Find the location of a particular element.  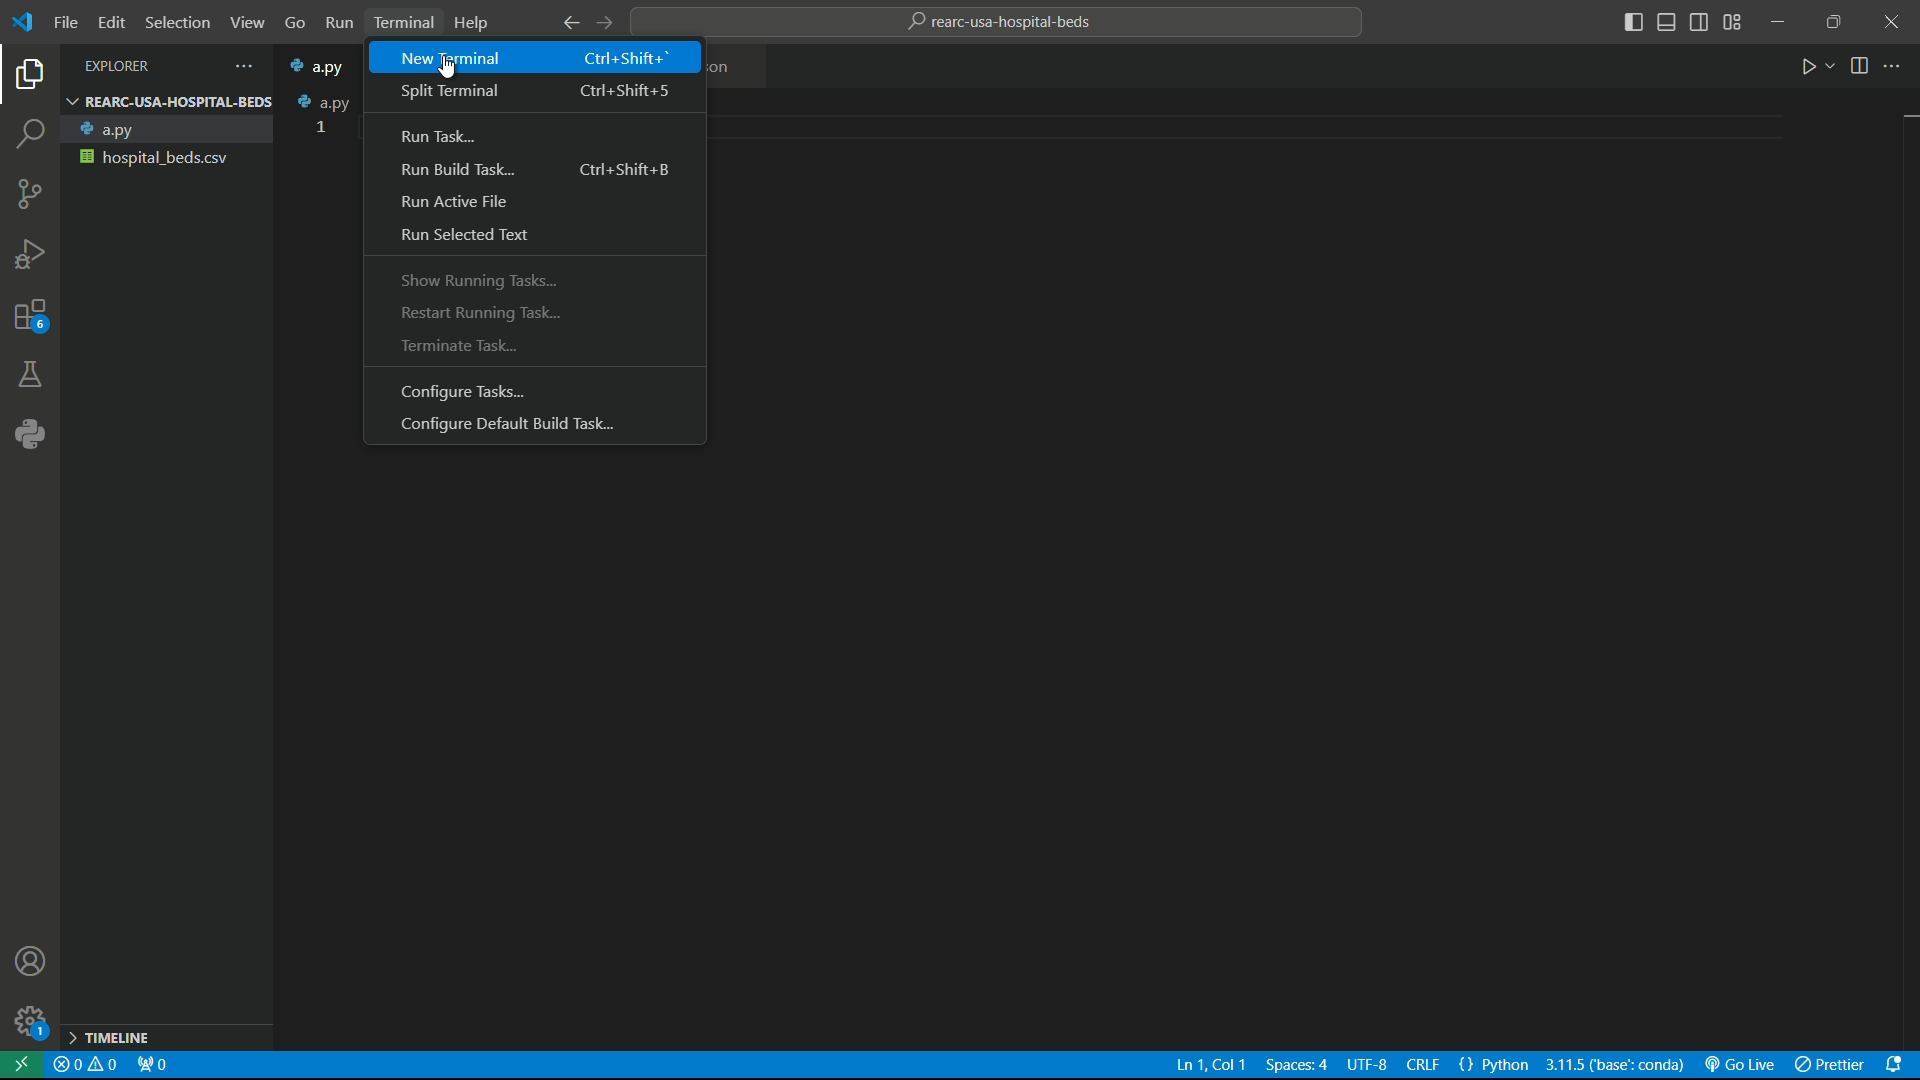

split terminal is located at coordinates (535, 92).